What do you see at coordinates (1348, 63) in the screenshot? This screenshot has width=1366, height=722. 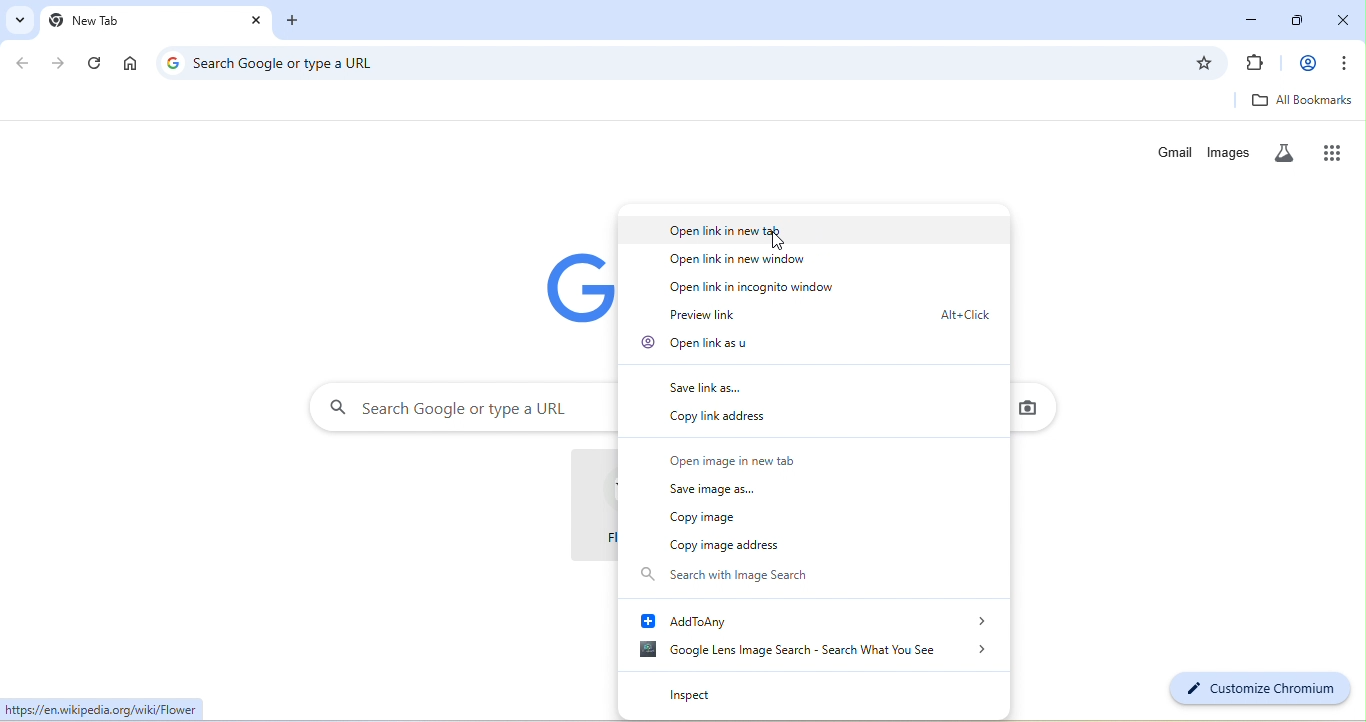 I see `customized and control google chrome` at bounding box center [1348, 63].